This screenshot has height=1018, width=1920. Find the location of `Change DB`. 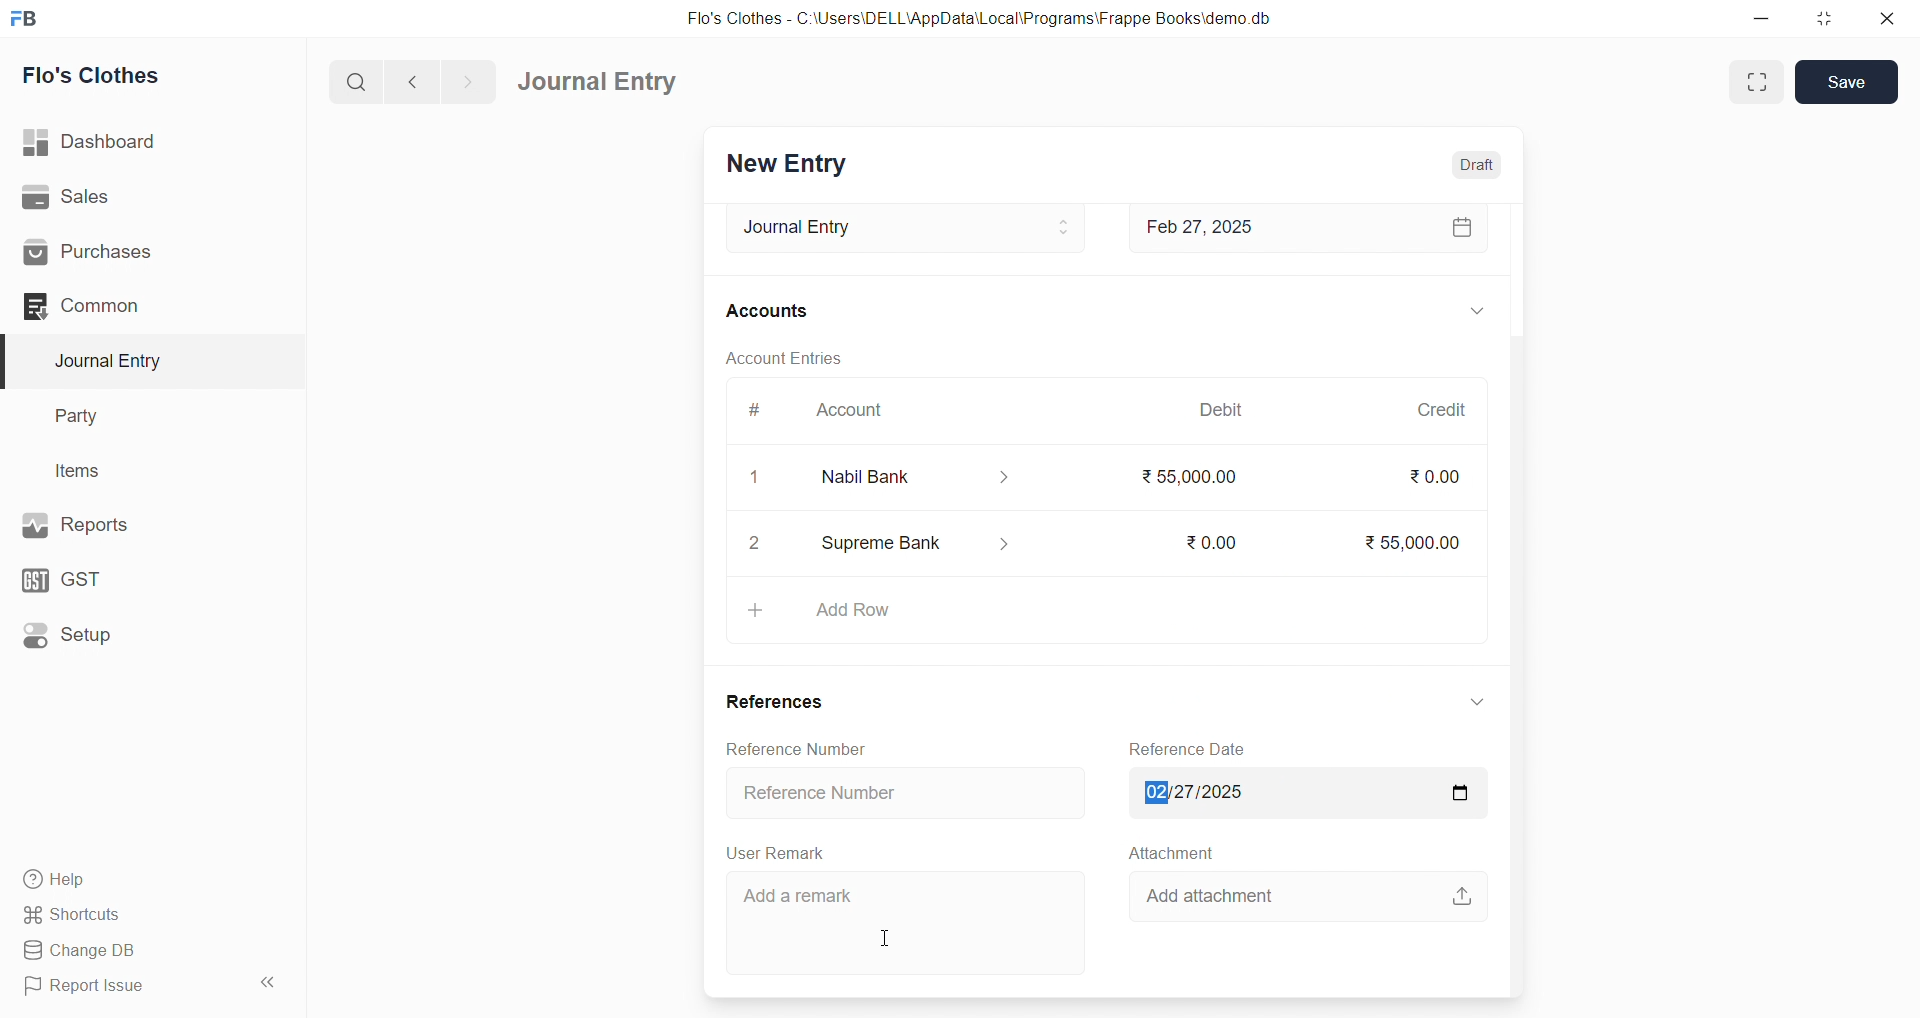

Change DB is located at coordinates (124, 949).